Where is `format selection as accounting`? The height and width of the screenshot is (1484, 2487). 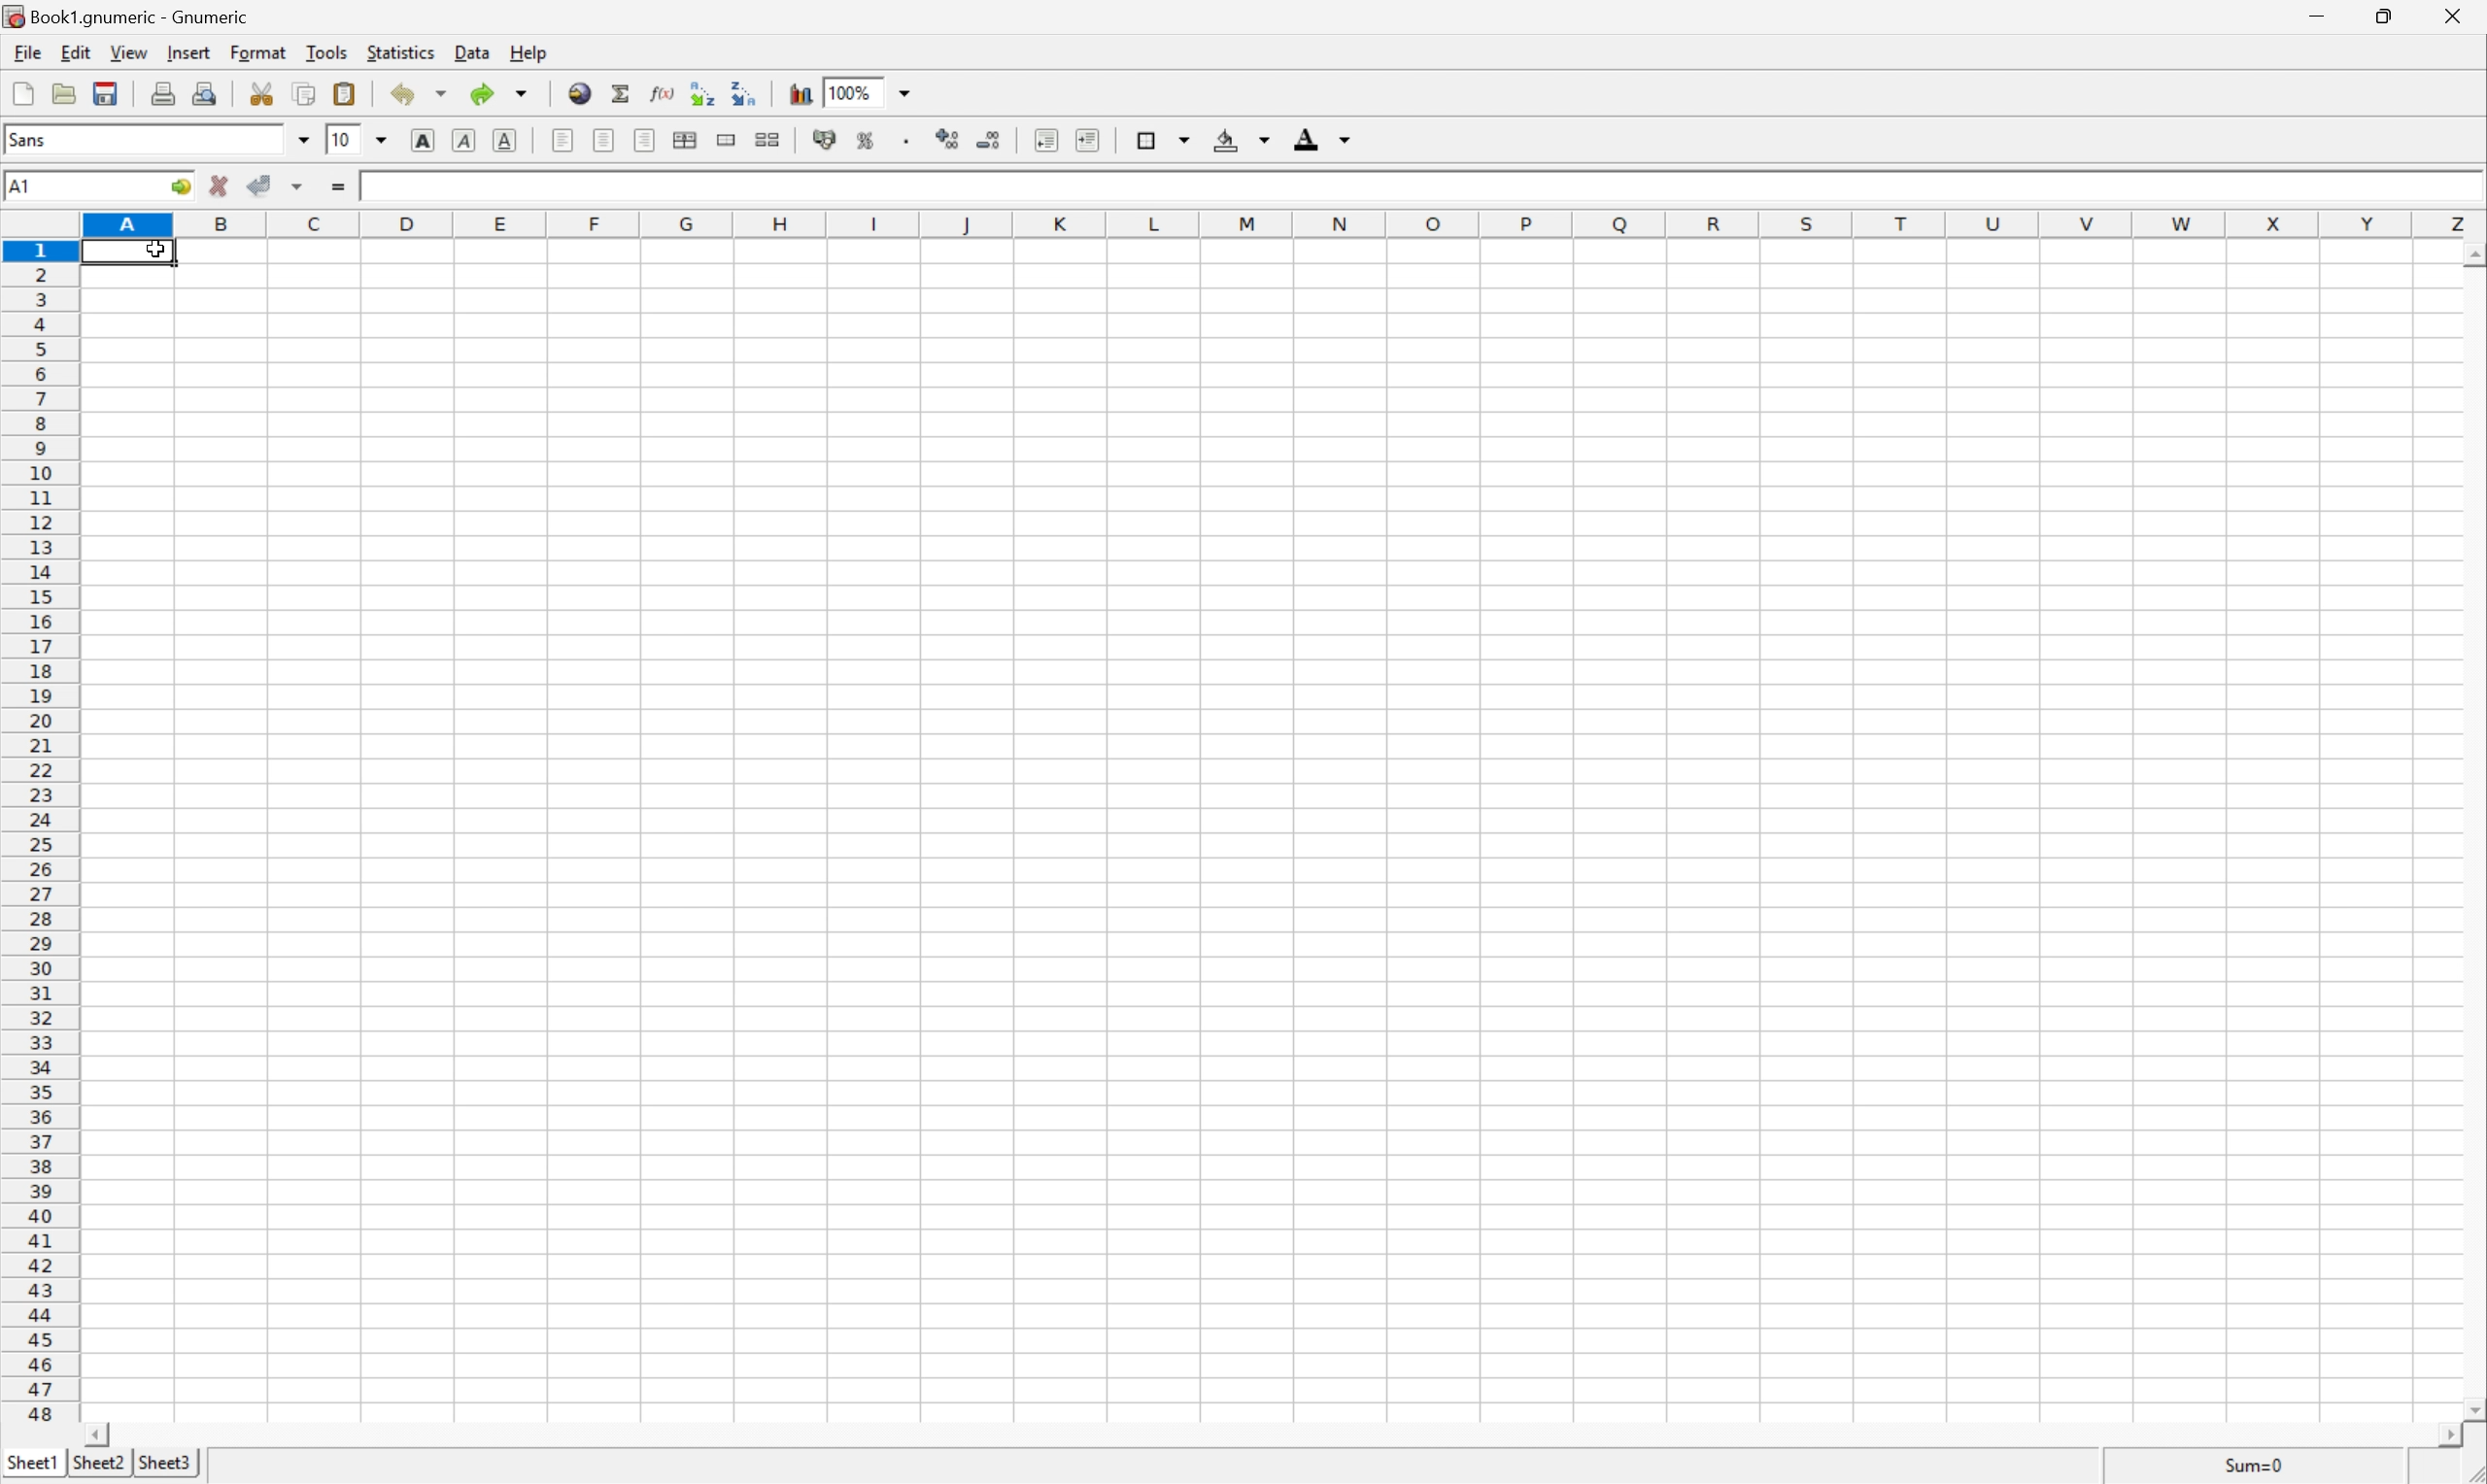 format selection as accounting is located at coordinates (826, 139).